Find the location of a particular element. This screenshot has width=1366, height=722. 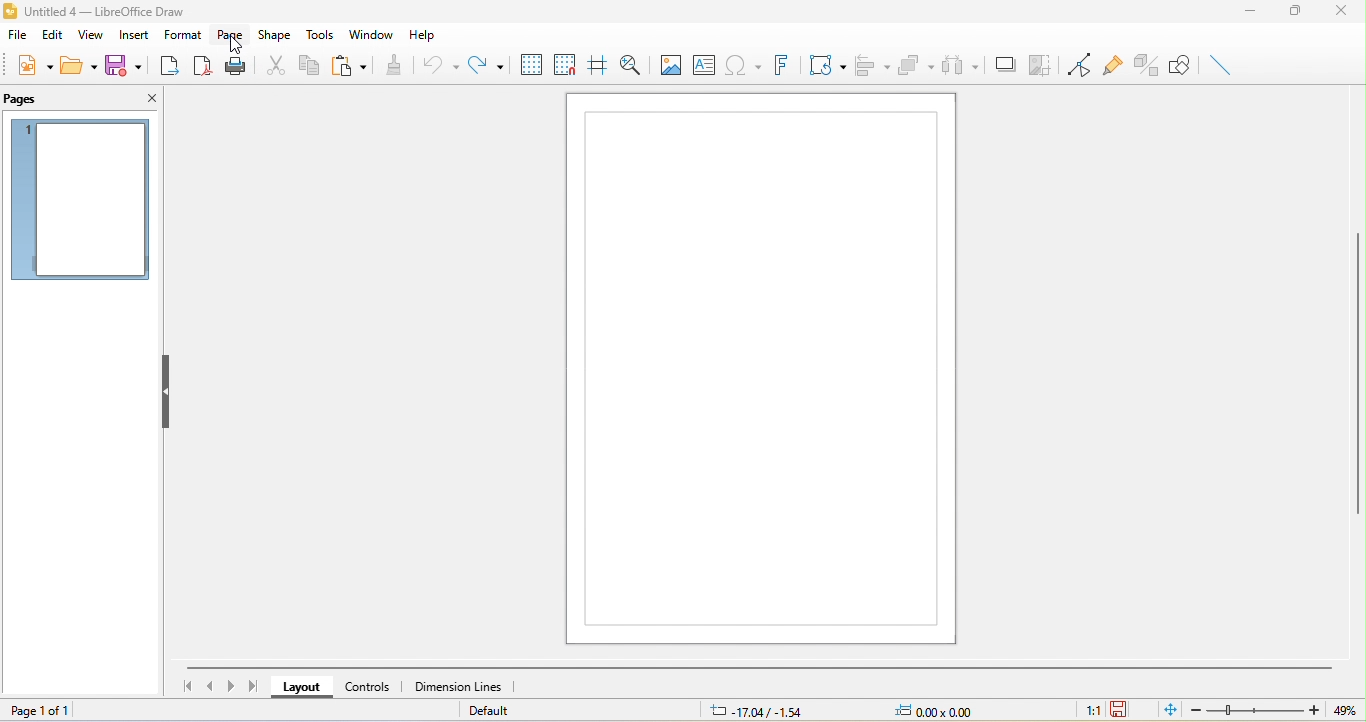

helpline while moving is located at coordinates (599, 64).